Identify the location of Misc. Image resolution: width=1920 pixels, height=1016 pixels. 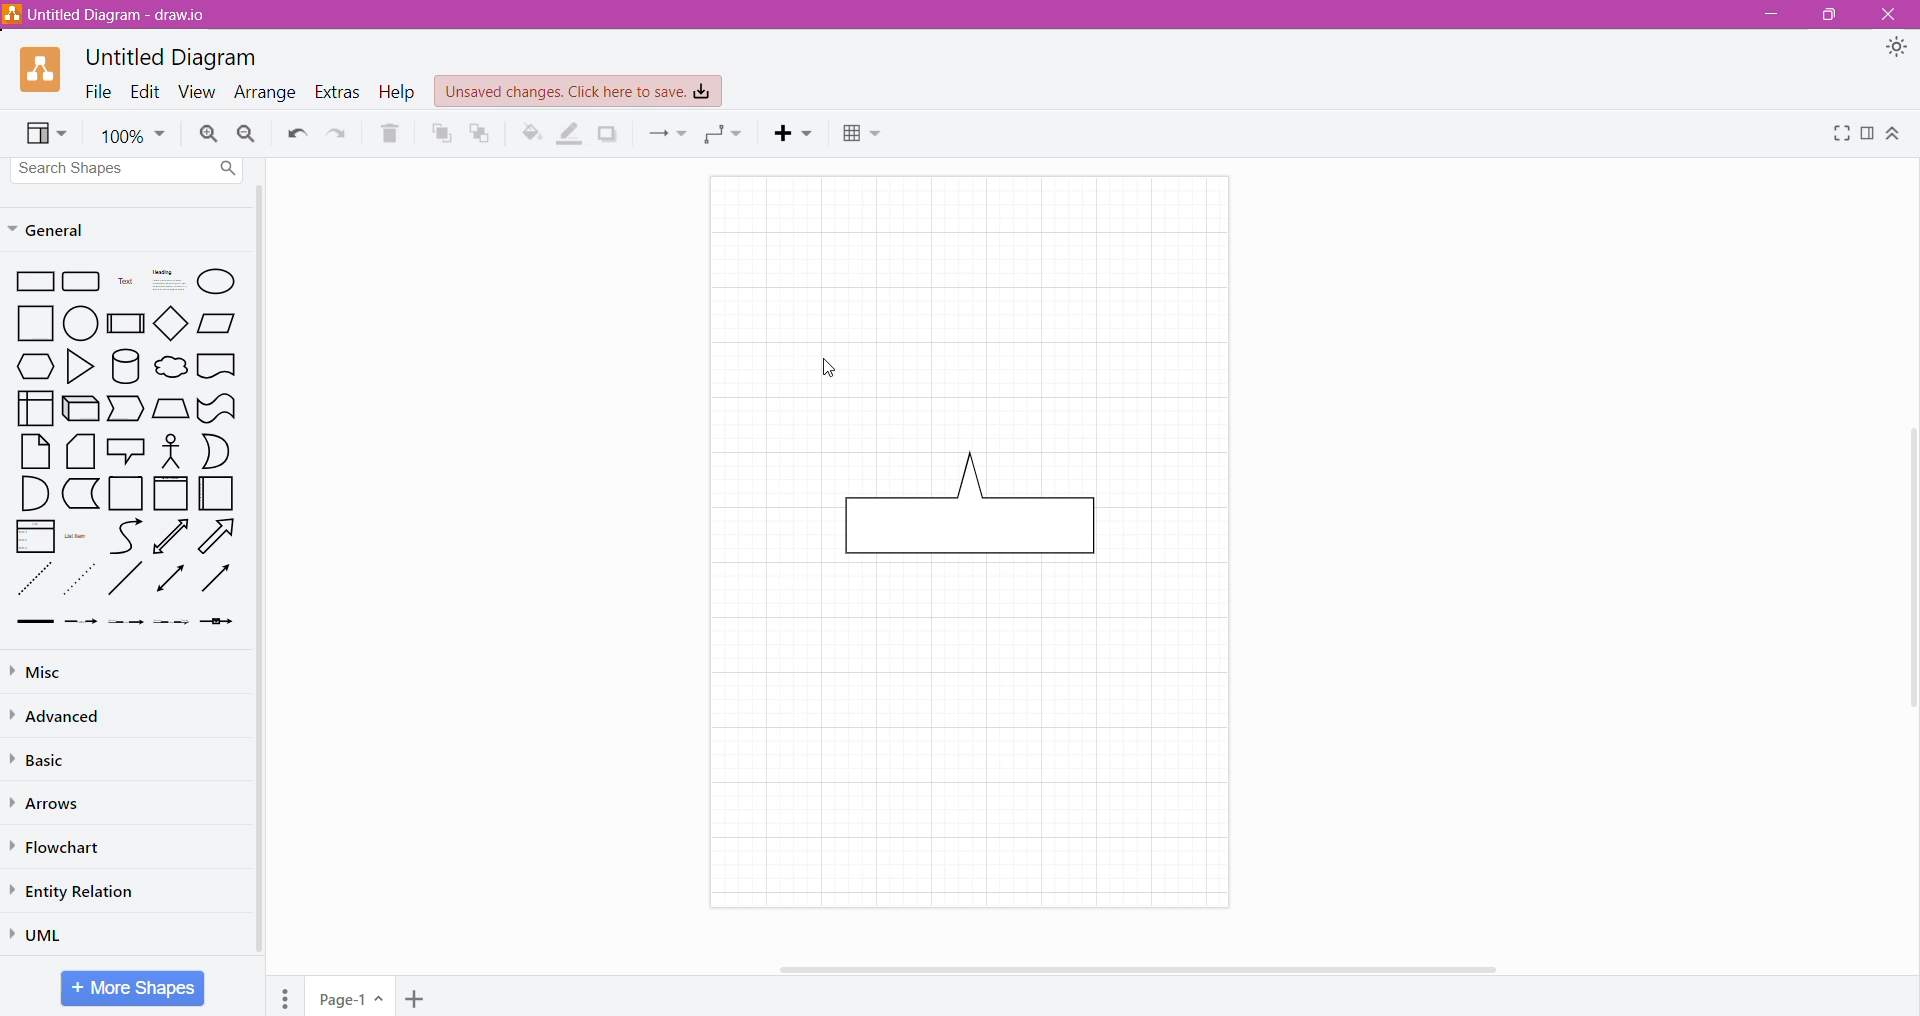
(48, 671).